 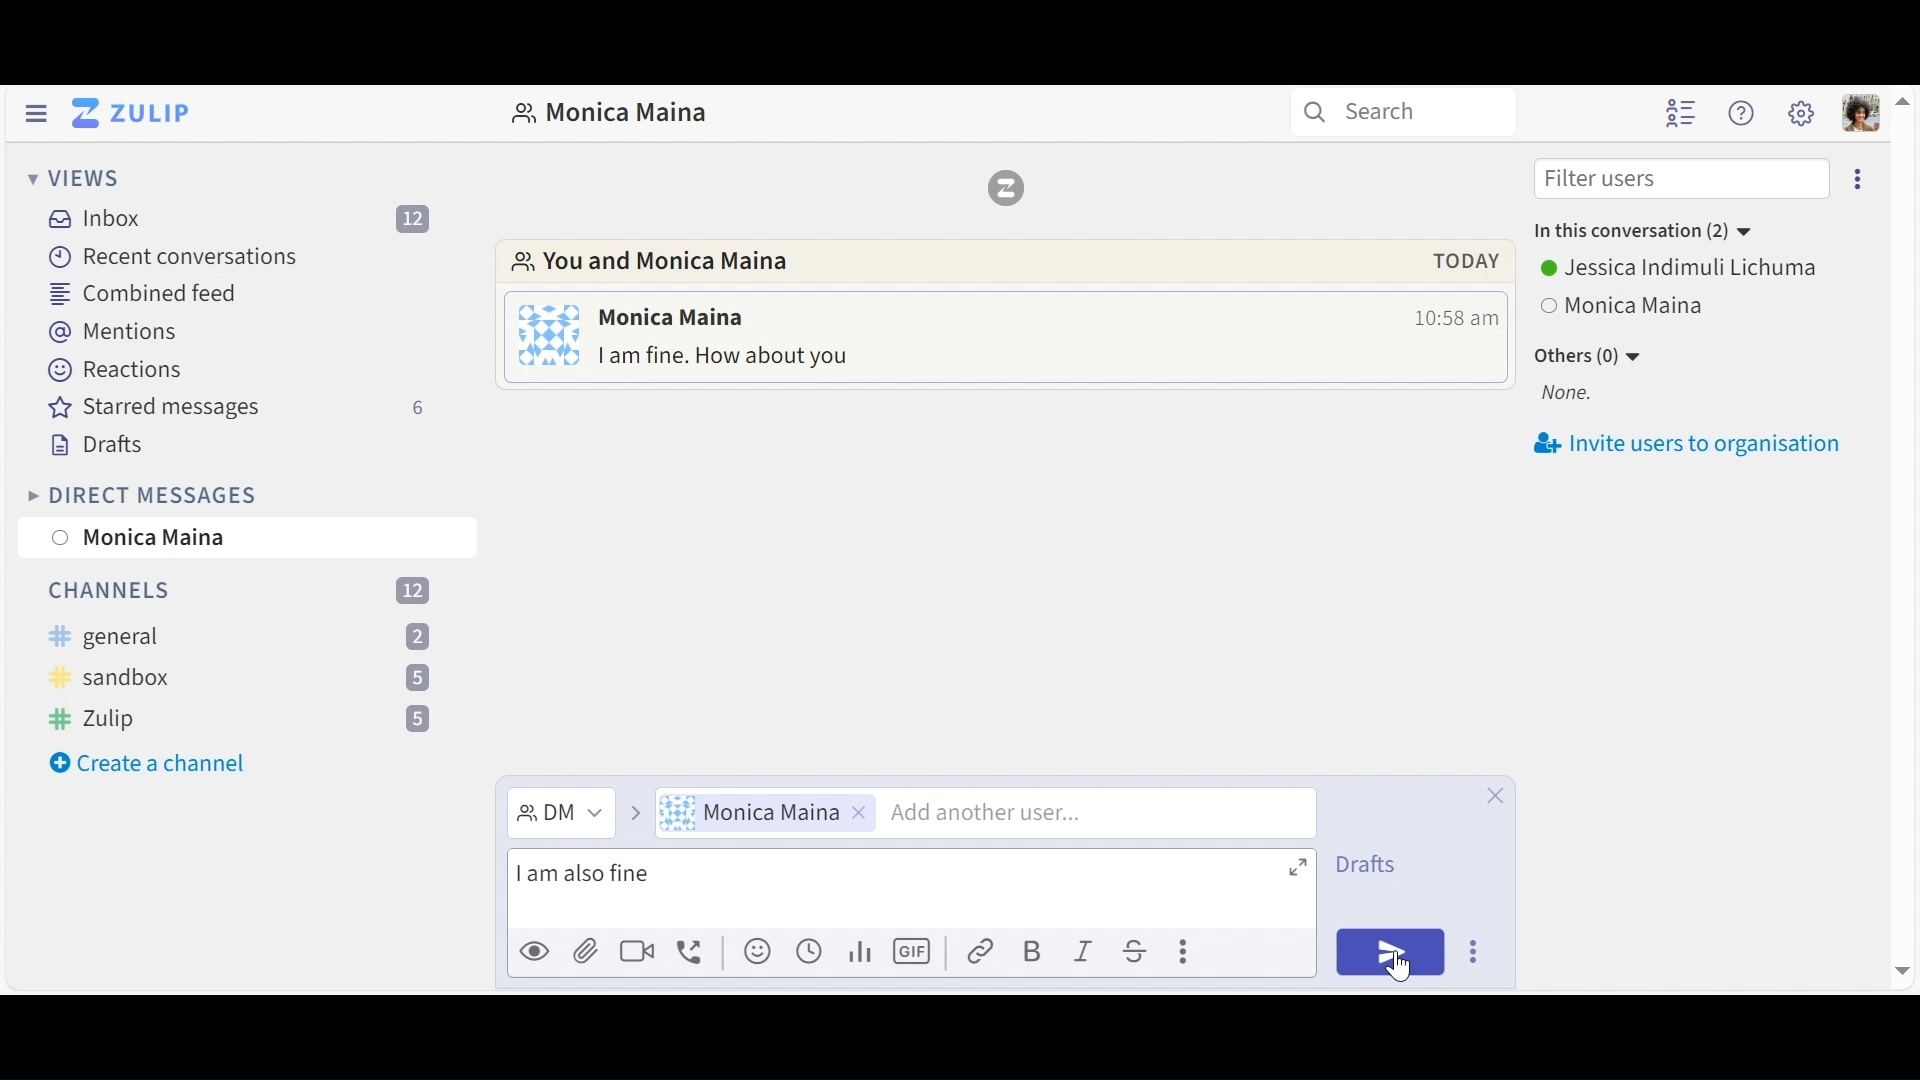 I want to click on channel, so click(x=239, y=636).